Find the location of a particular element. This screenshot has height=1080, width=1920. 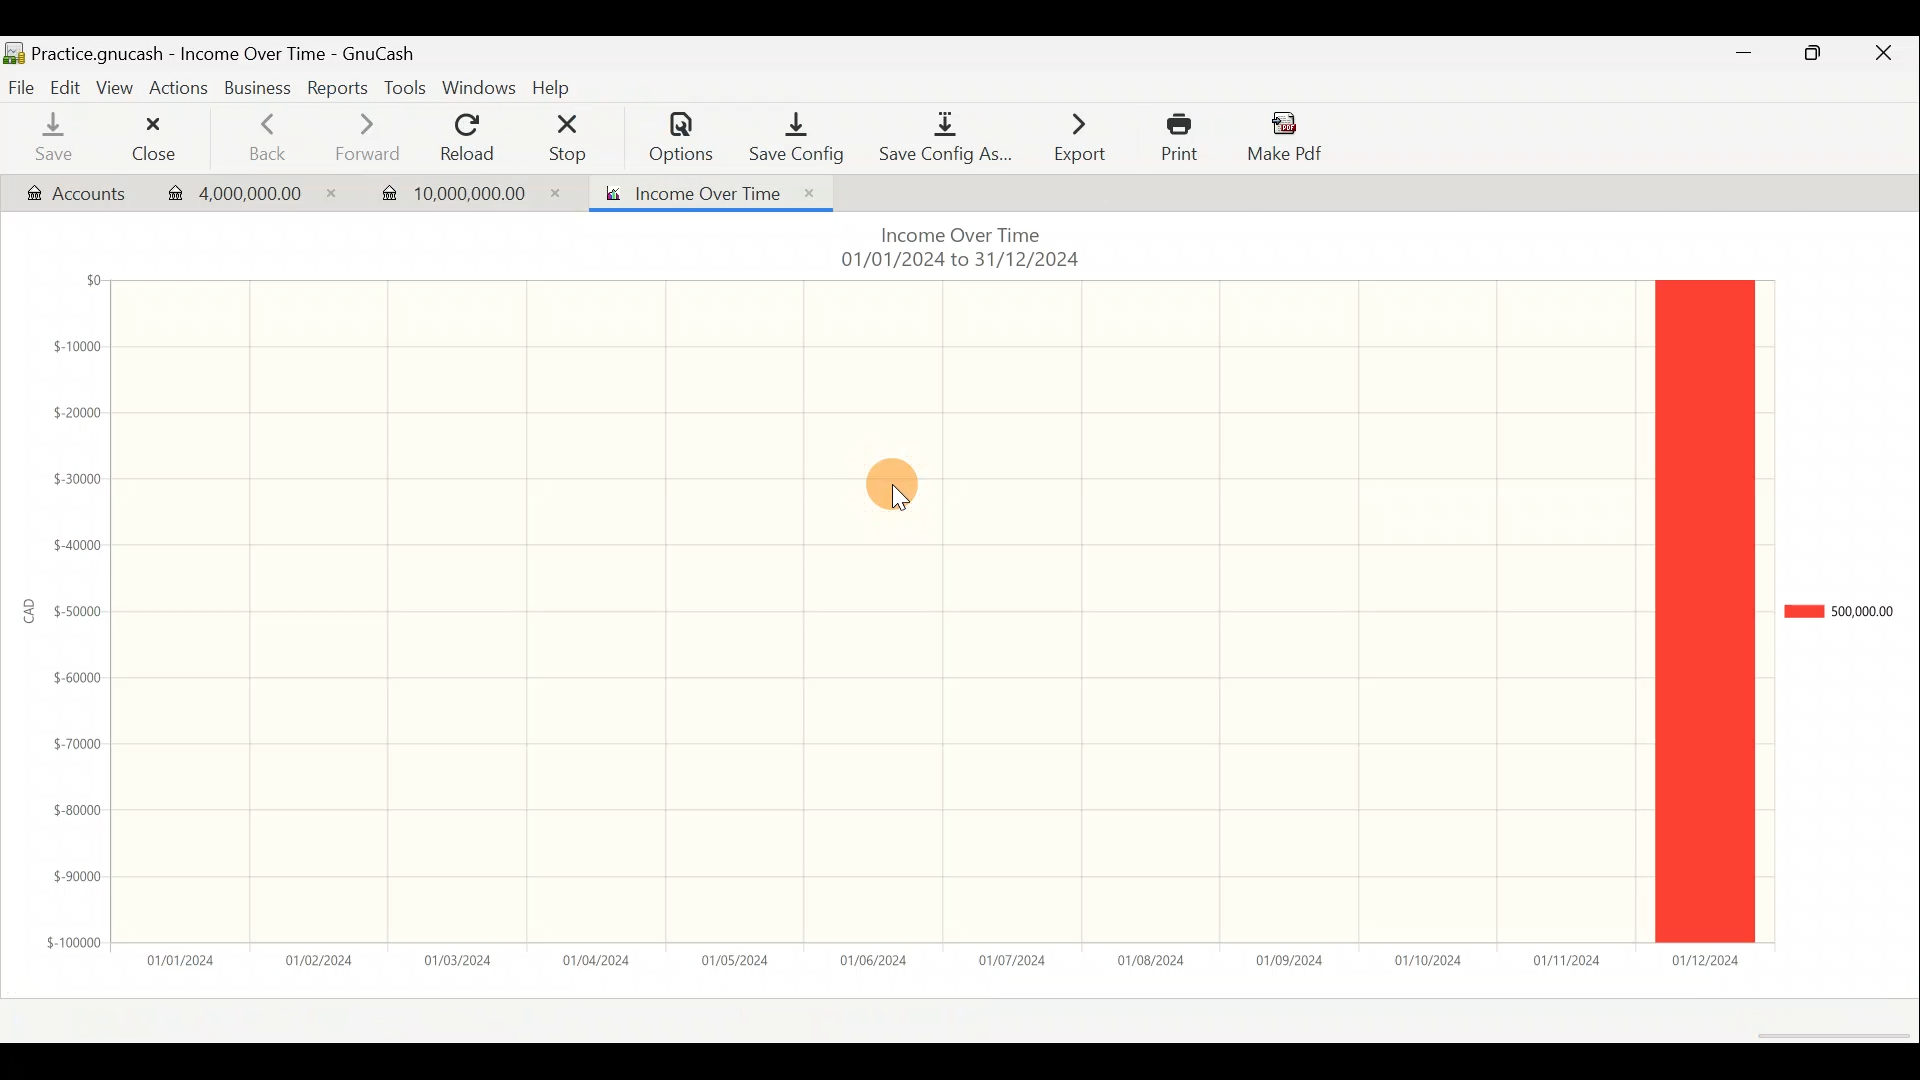

$-50000 is located at coordinates (76, 608).